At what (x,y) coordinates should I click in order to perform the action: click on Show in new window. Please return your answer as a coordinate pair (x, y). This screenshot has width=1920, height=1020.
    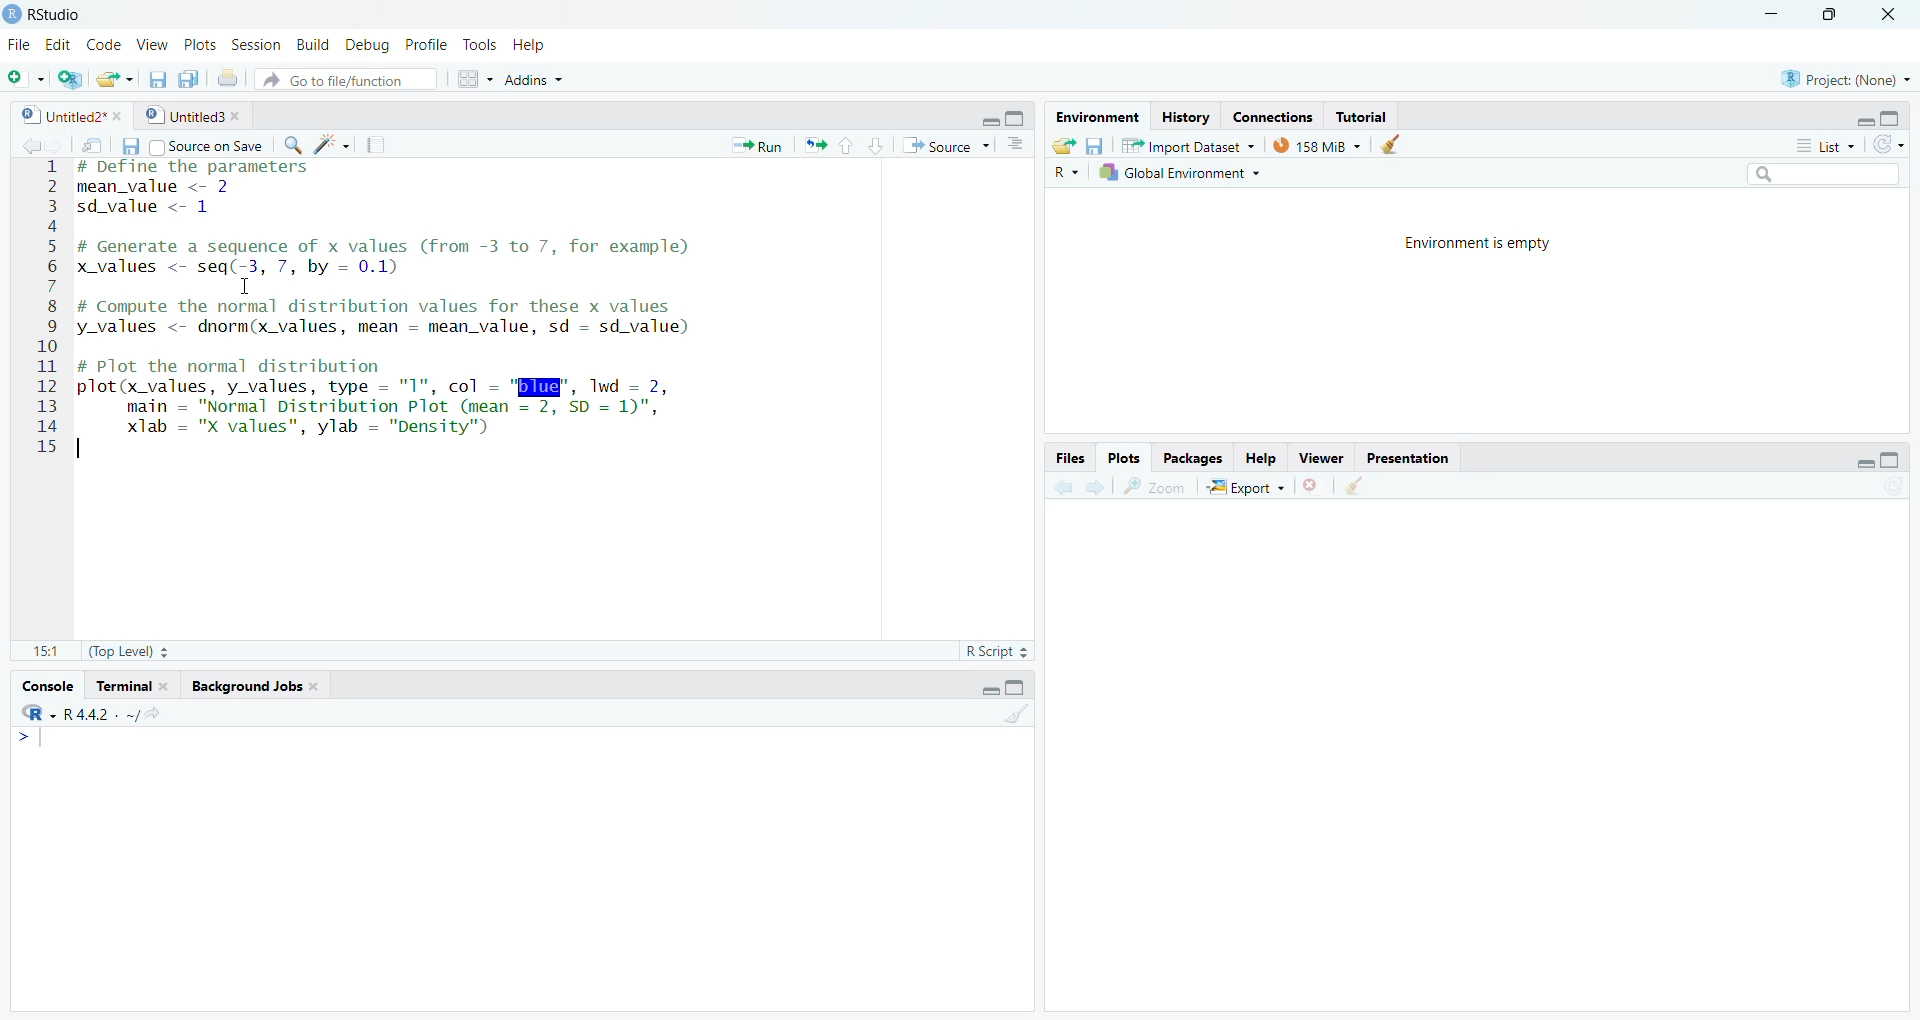
    Looking at the image, I should click on (87, 144).